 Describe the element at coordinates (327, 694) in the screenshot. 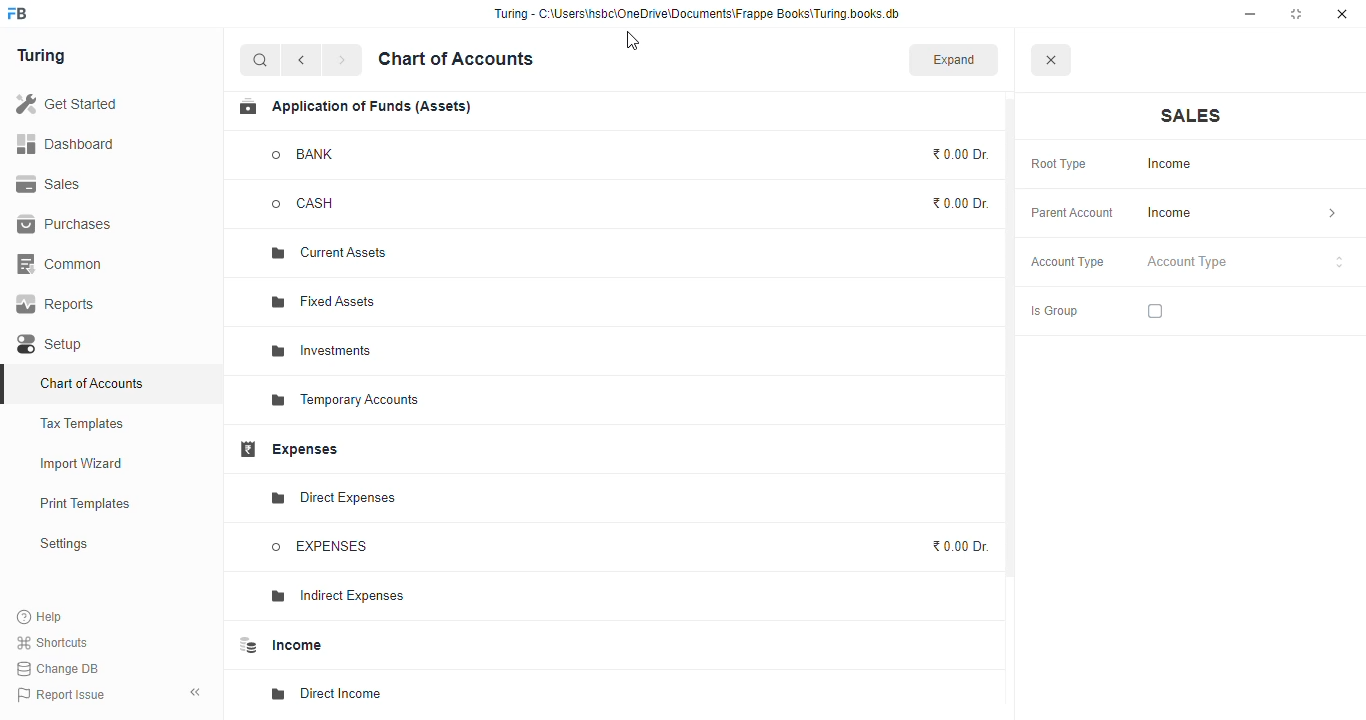

I see `direct income` at that location.